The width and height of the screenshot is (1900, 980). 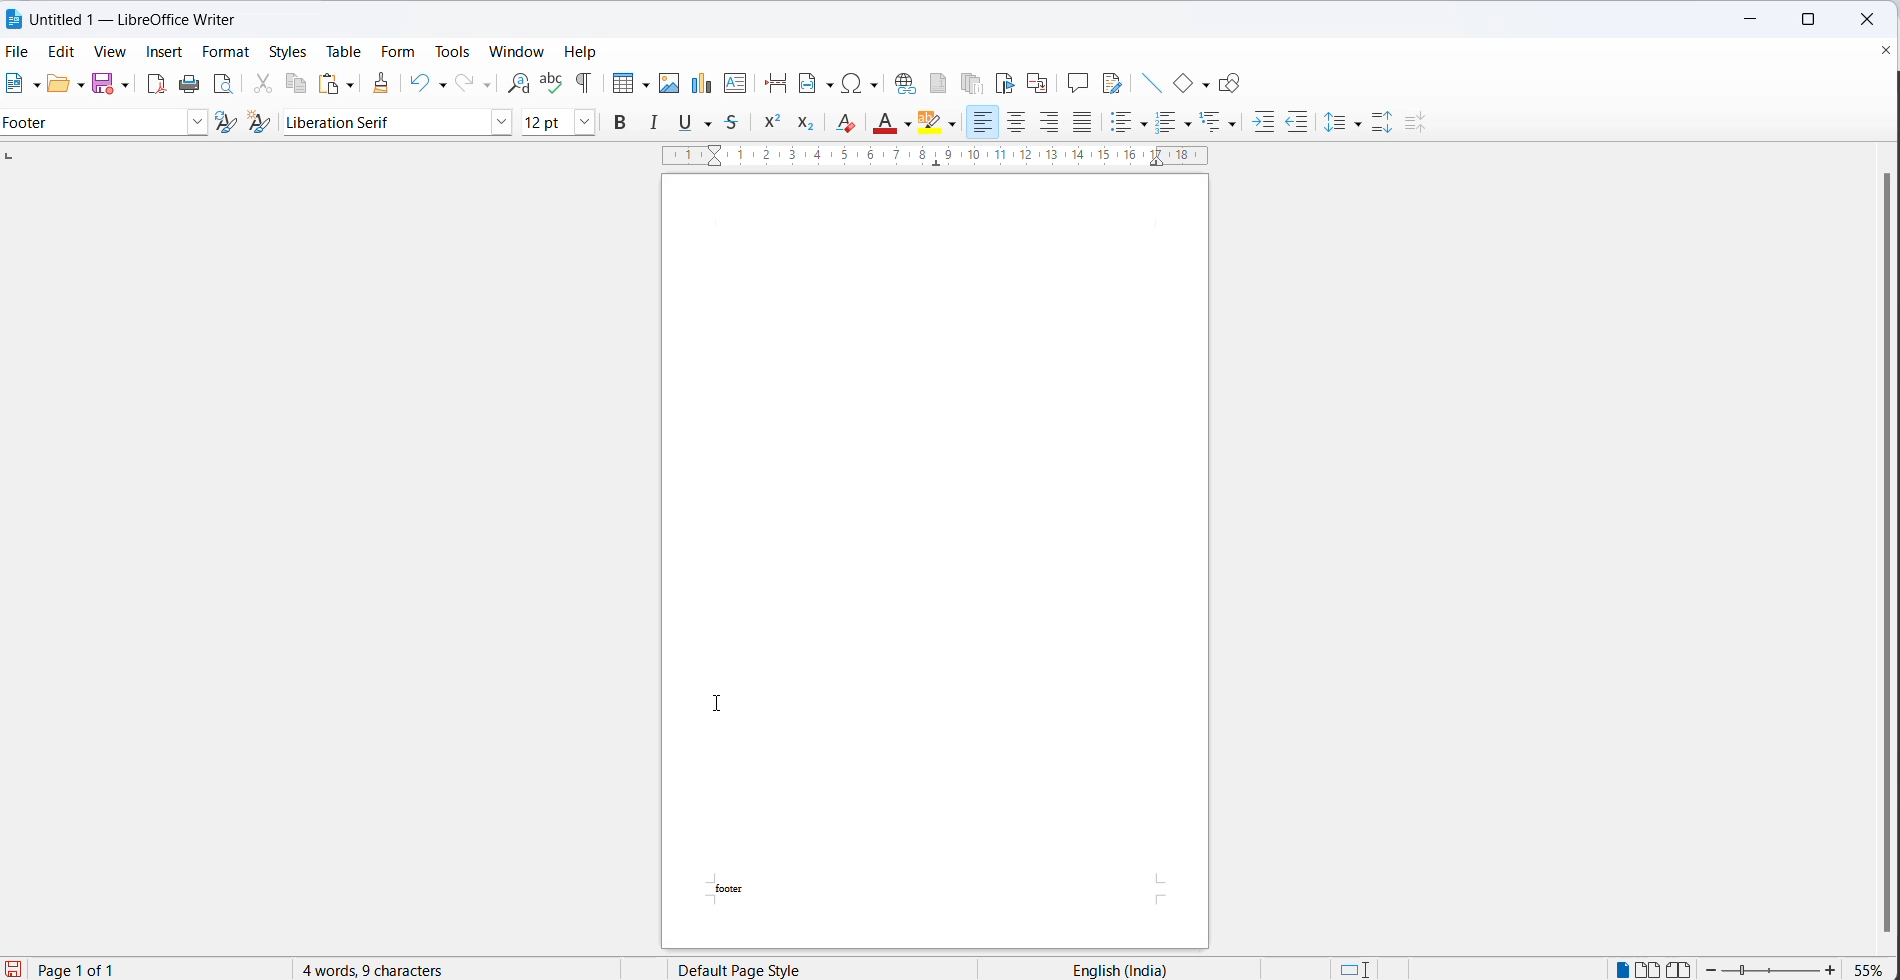 I want to click on create new style from selection, so click(x=260, y=120).